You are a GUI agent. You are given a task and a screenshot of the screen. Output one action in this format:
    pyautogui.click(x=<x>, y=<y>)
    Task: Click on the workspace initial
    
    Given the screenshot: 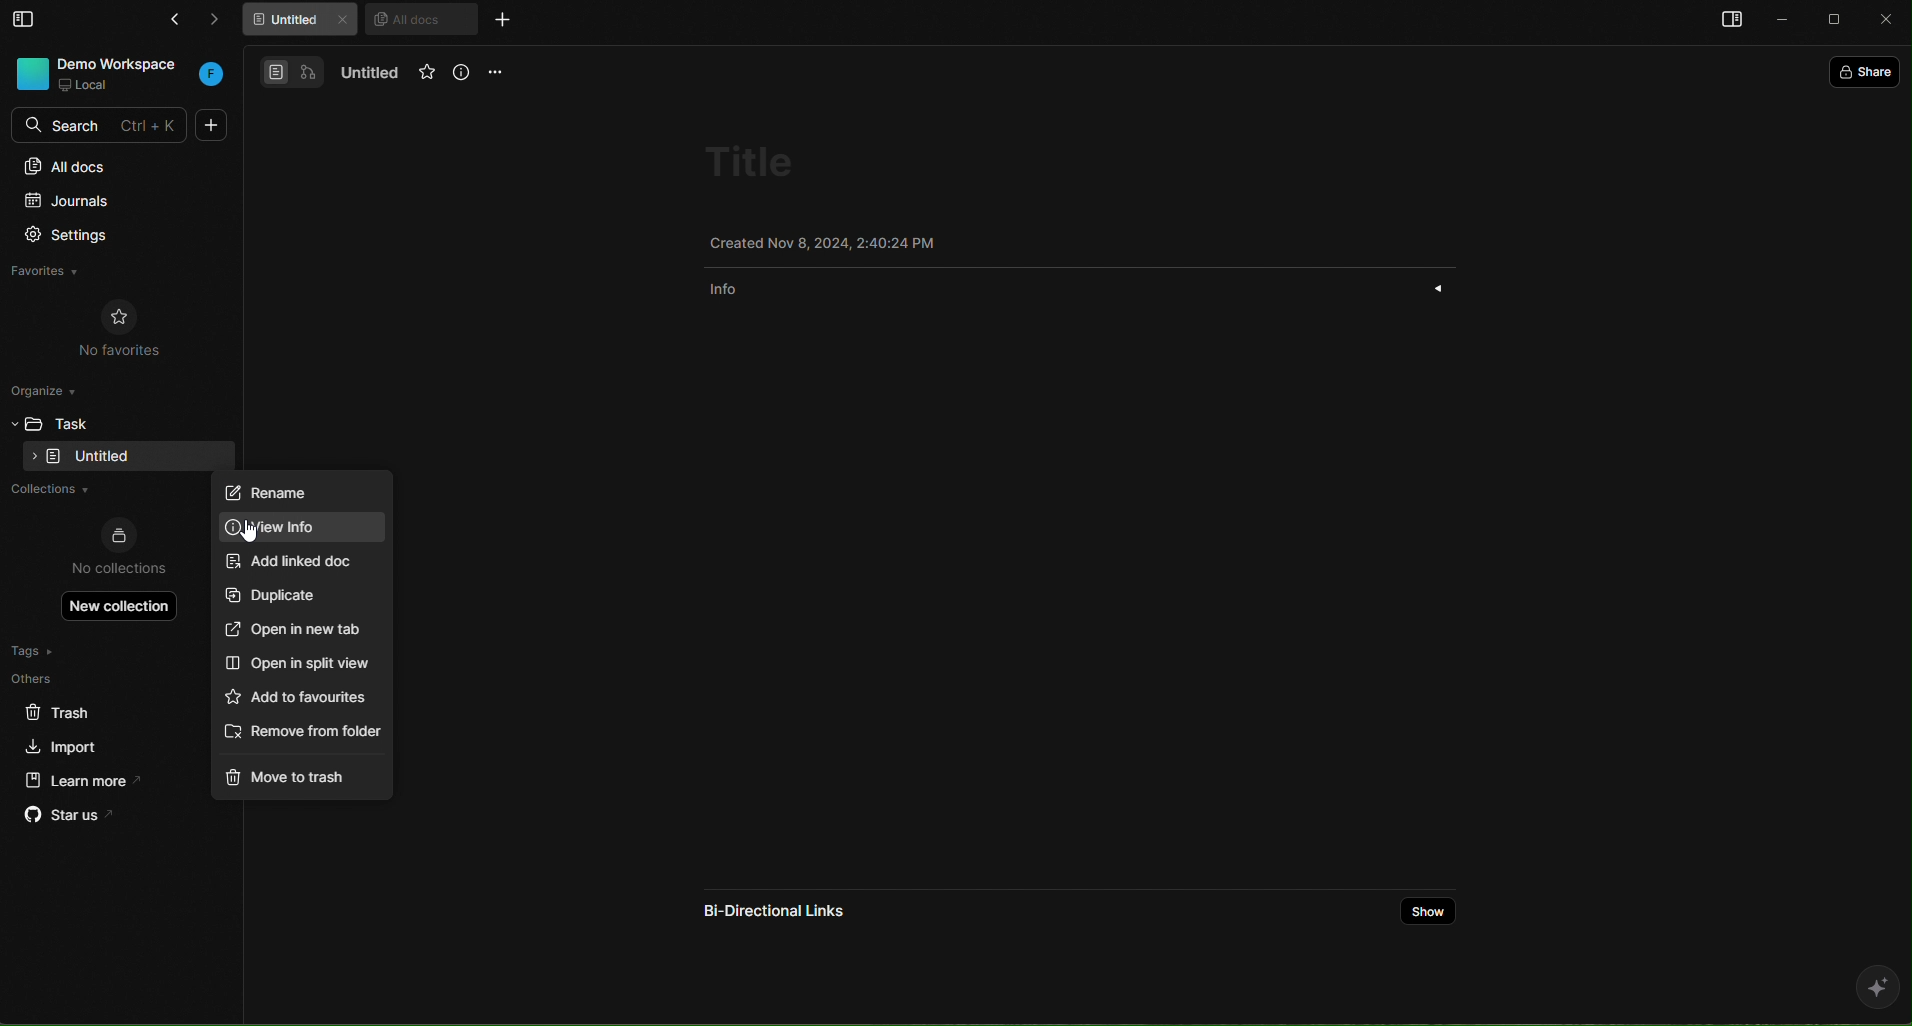 What is the action you would take?
    pyautogui.click(x=212, y=76)
    